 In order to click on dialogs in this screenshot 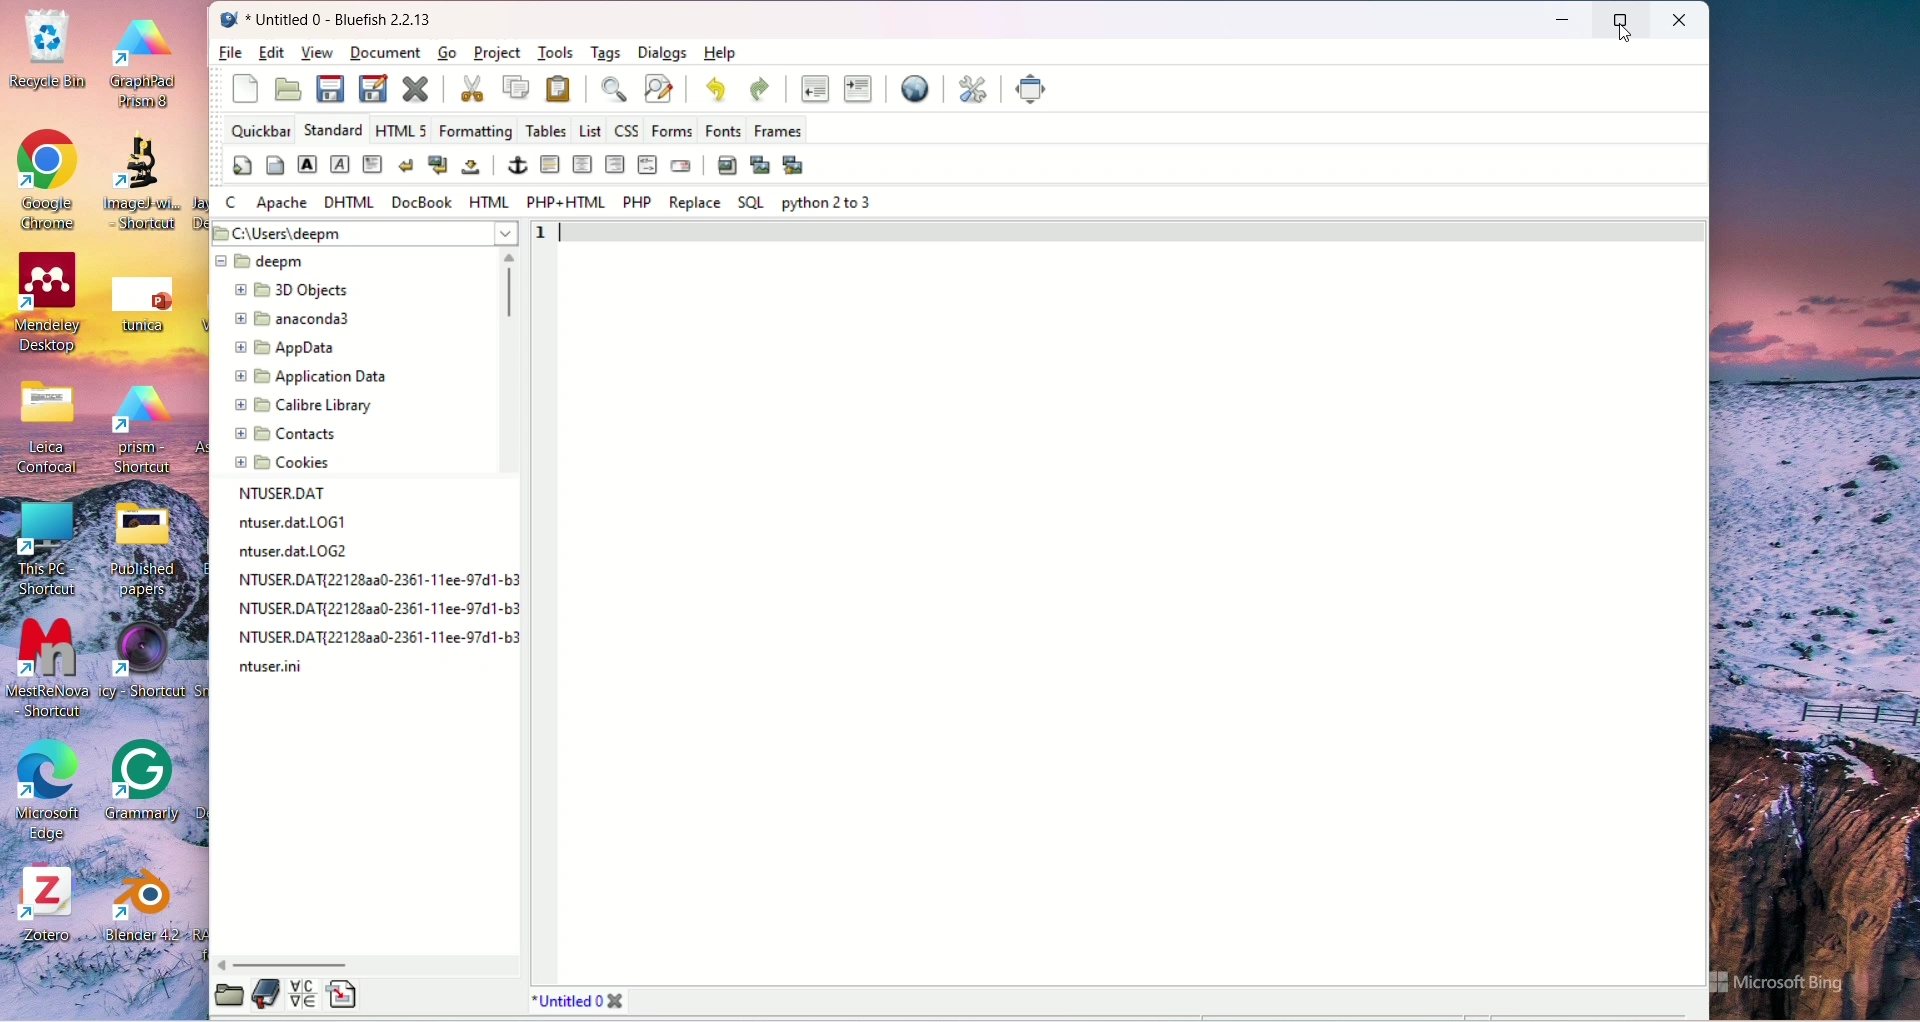, I will do `click(663, 53)`.